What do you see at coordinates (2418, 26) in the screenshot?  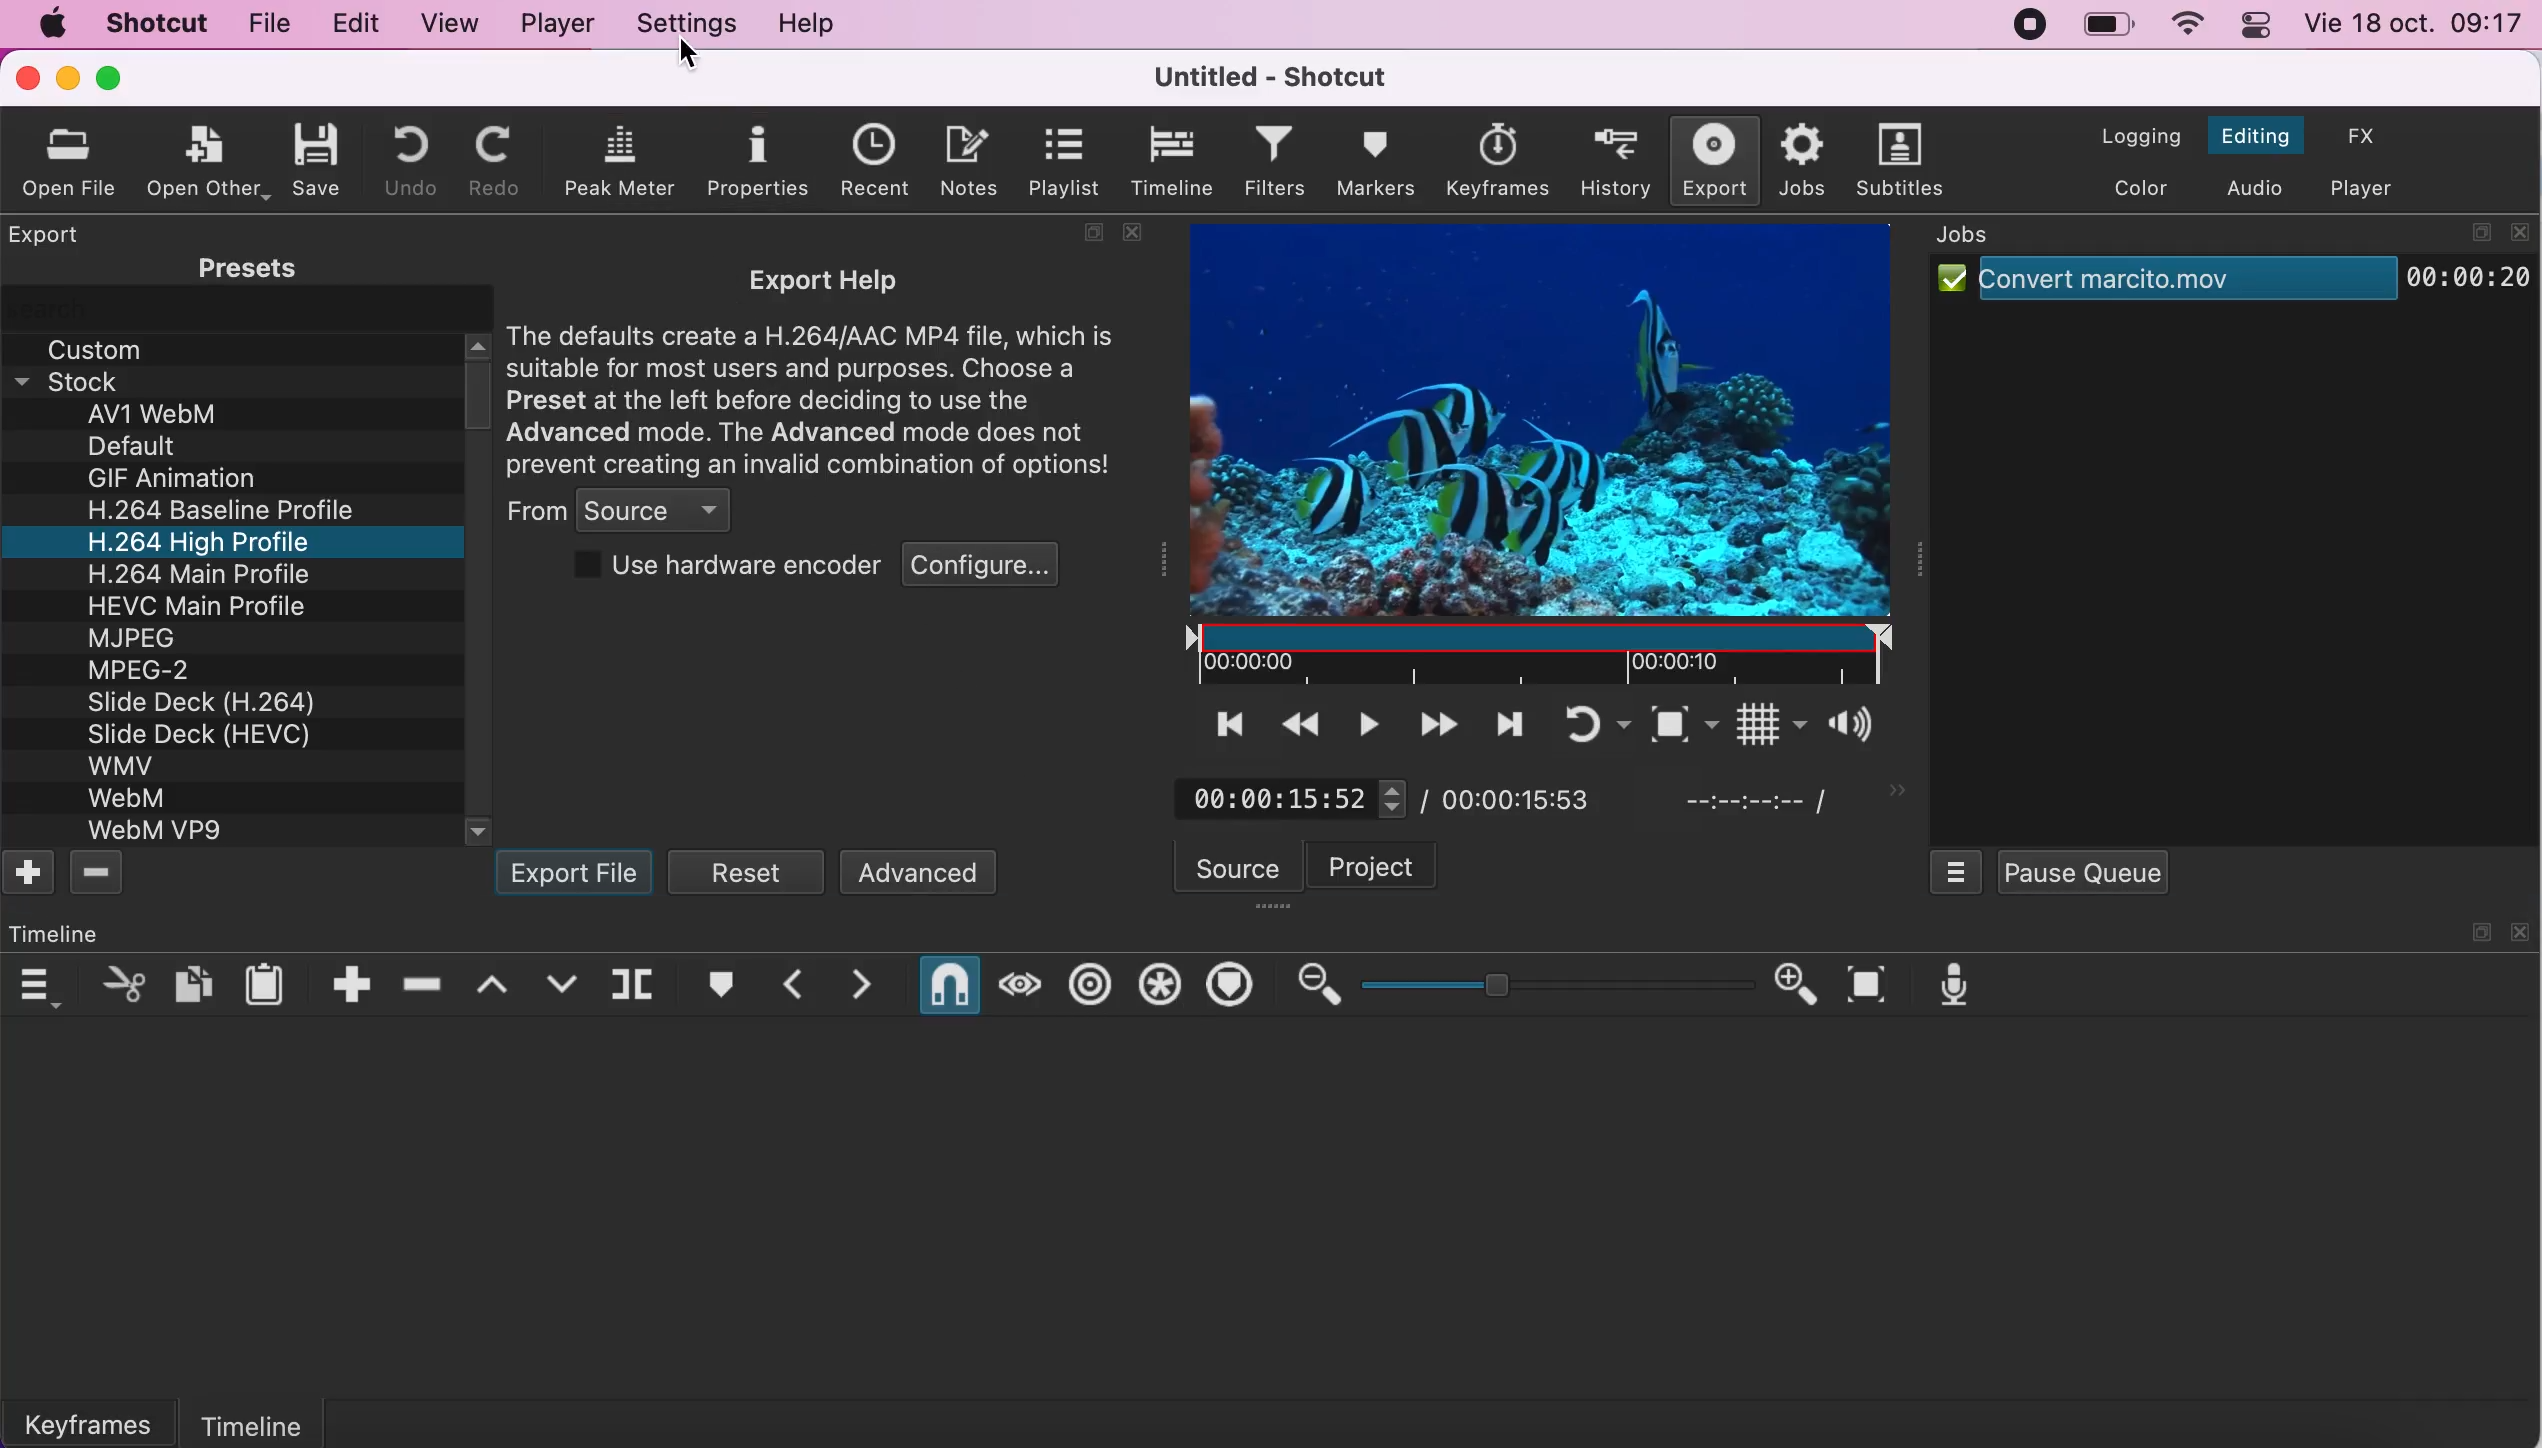 I see `time and date` at bounding box center [2418, 26].